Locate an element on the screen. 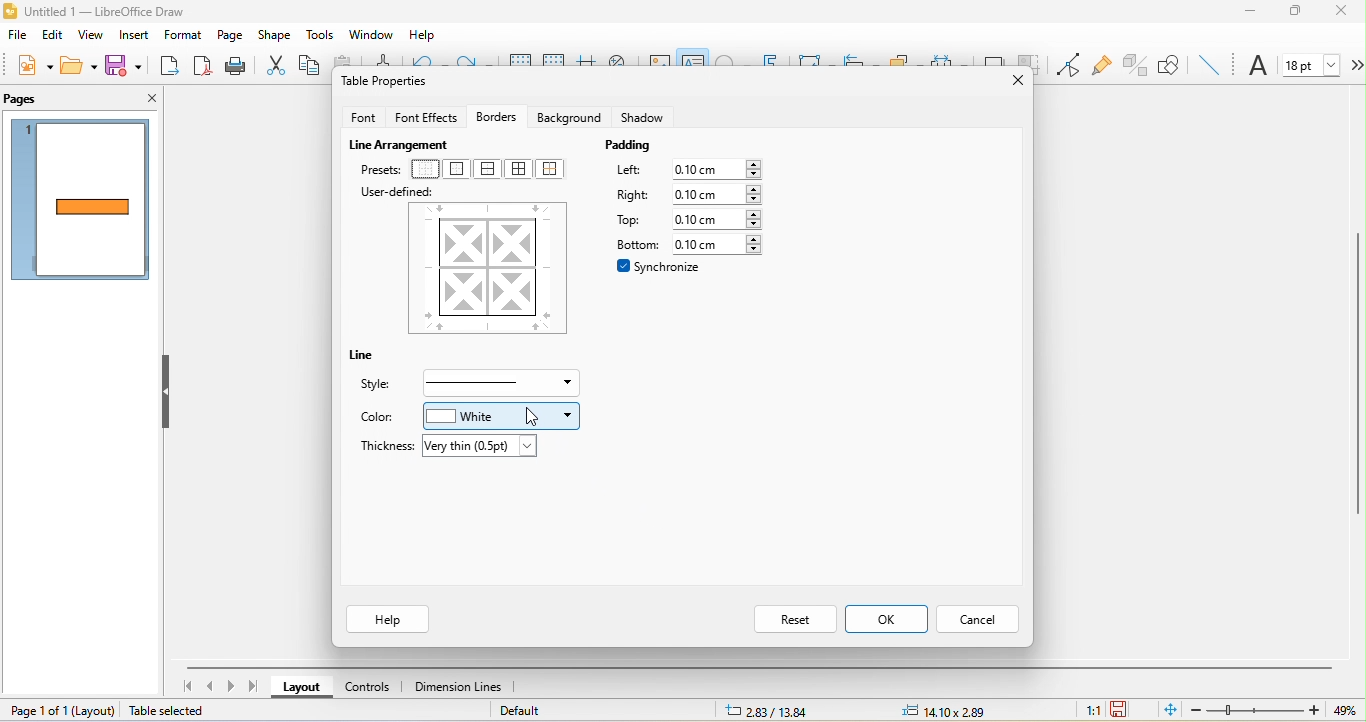 Image resolution: width=1366 pixels, height=722 pixels. shape is located at coordinates (274, 35).